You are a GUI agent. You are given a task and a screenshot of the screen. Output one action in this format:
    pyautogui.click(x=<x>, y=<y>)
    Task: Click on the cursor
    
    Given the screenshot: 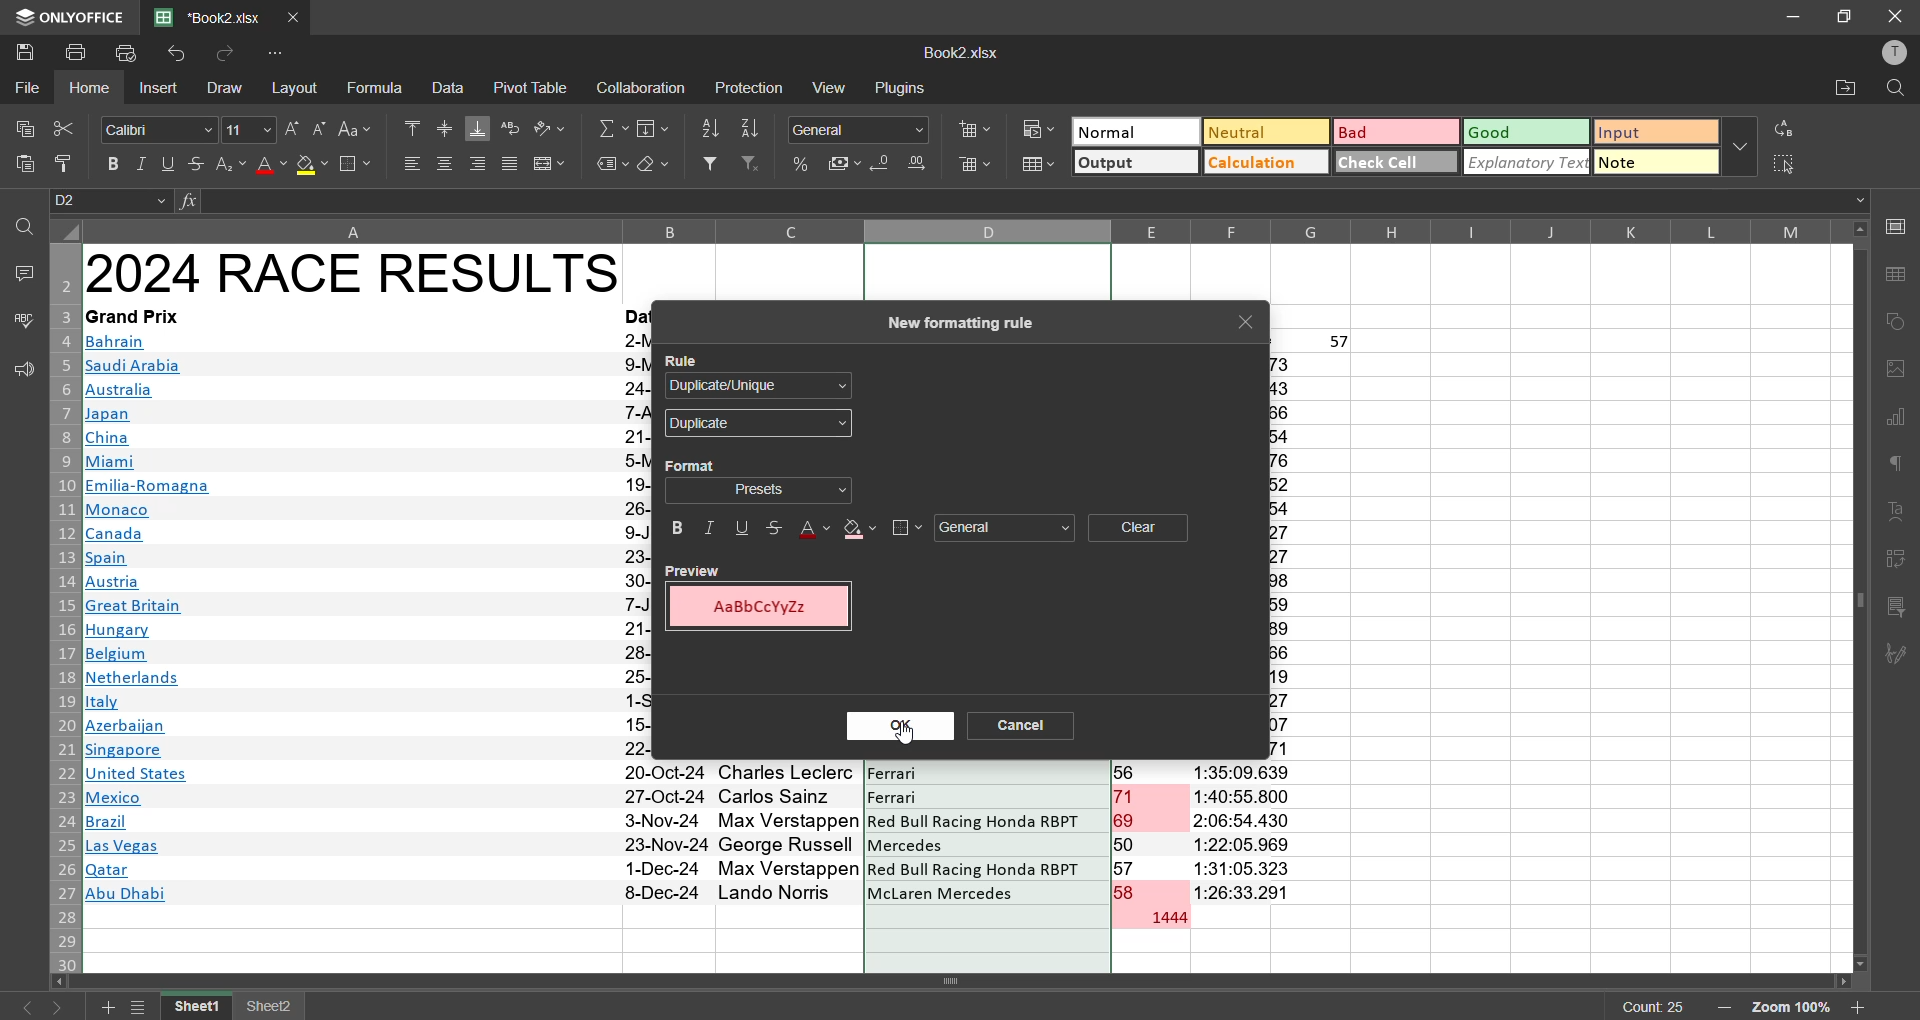 What is the action you would take?
    pyautogui.click(x=905, y=734)
    